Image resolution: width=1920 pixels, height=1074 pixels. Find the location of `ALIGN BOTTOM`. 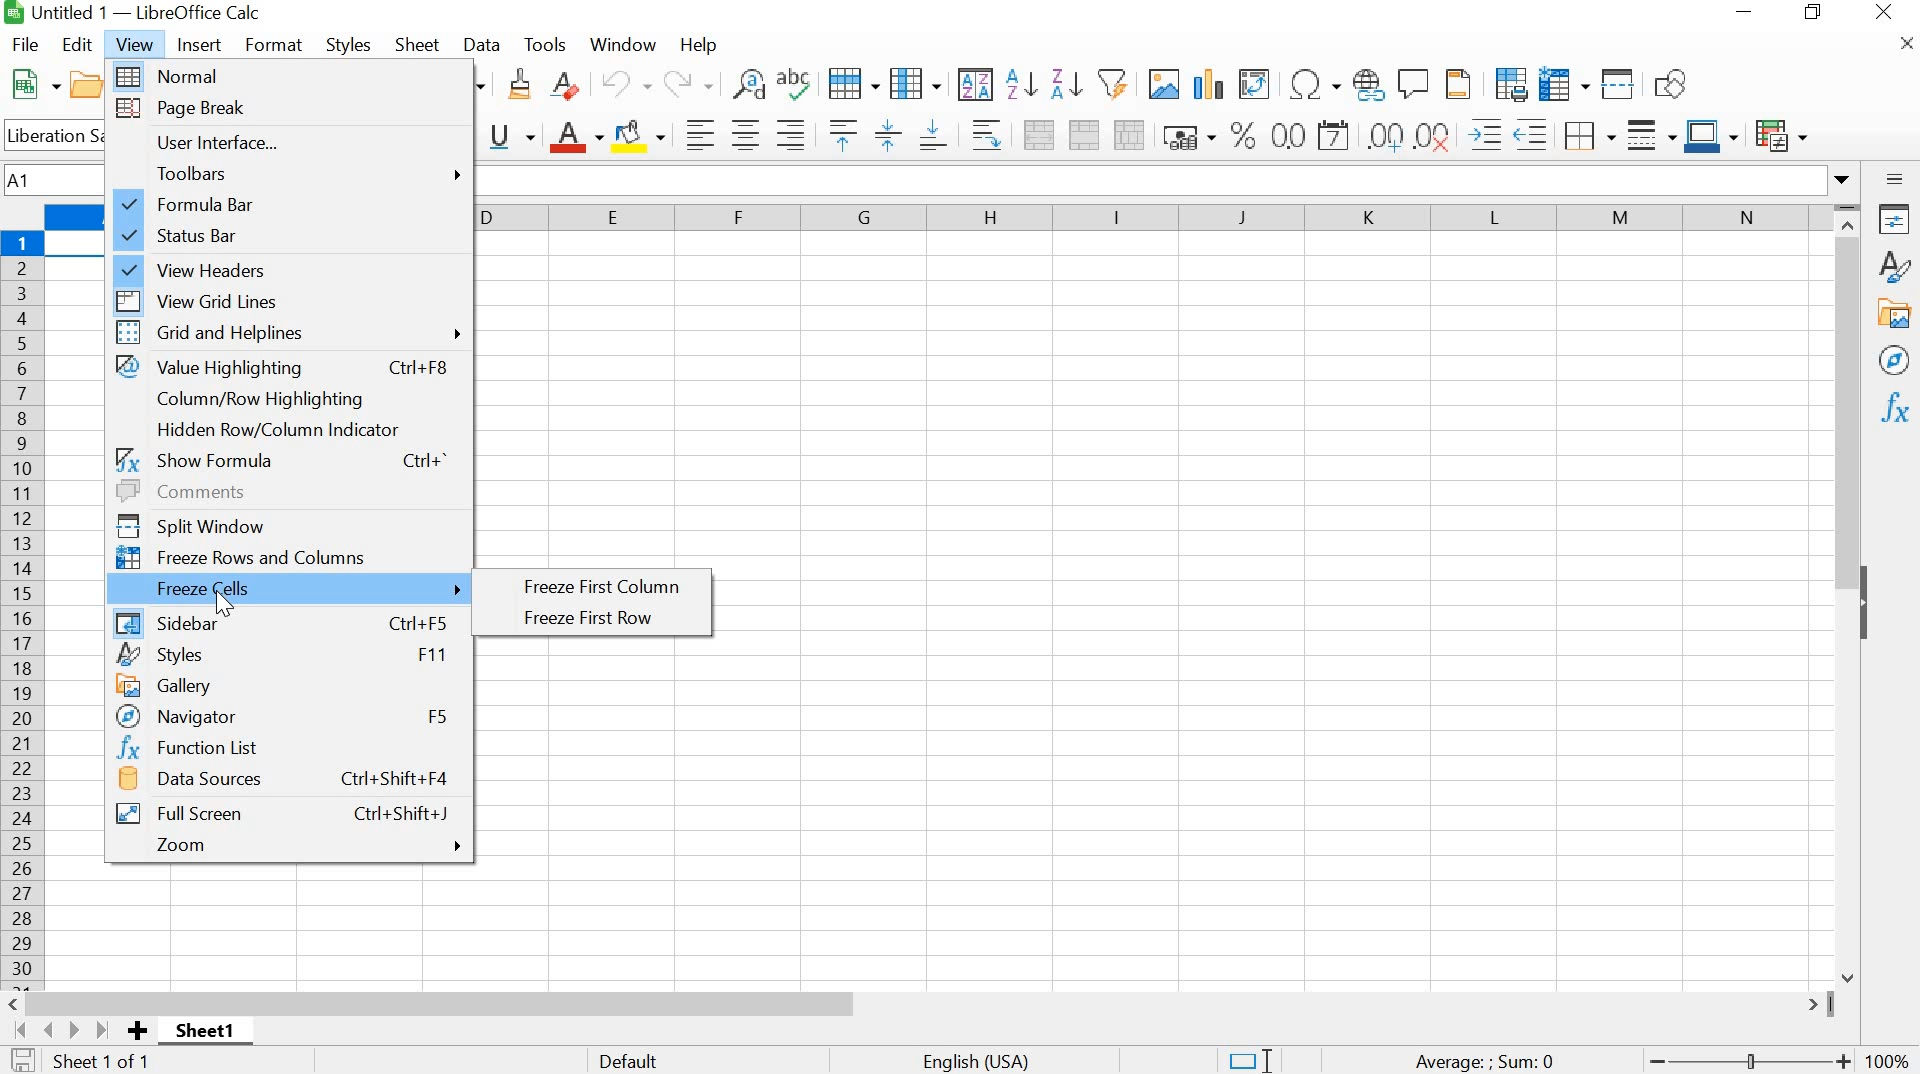

ALIGN BOTTOM is located at coordinates (934, 133).